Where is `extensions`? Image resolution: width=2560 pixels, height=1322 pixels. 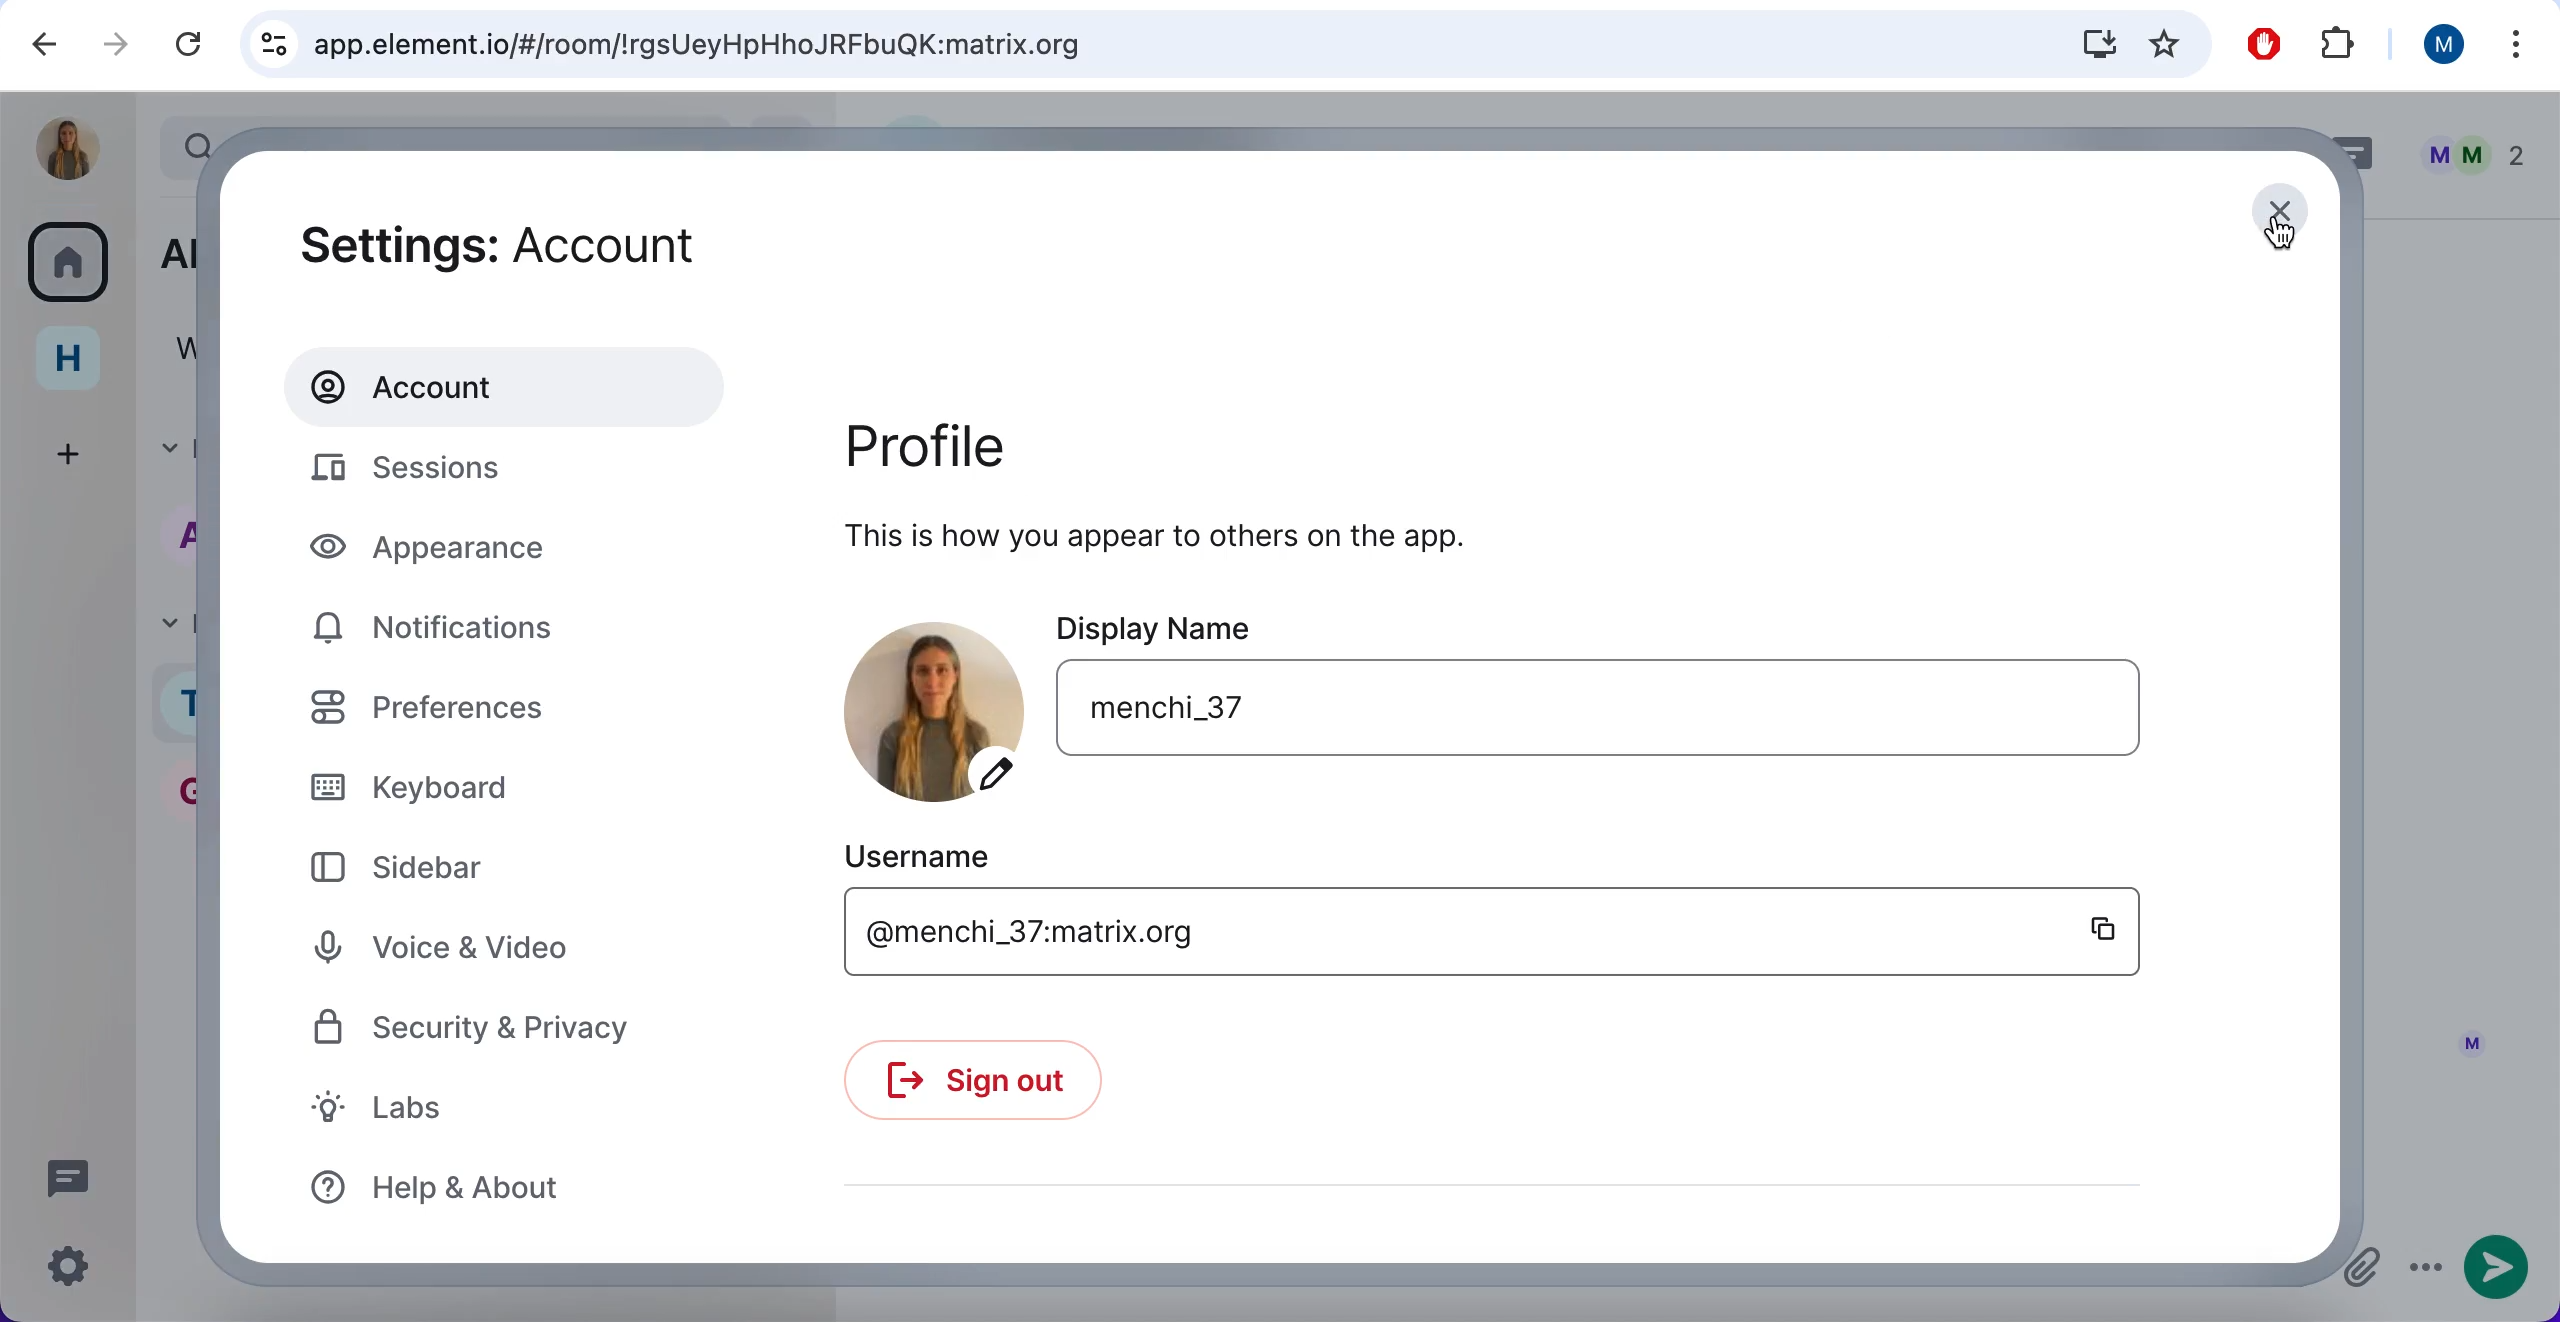
extensions is located at coordinates (2341, 47).